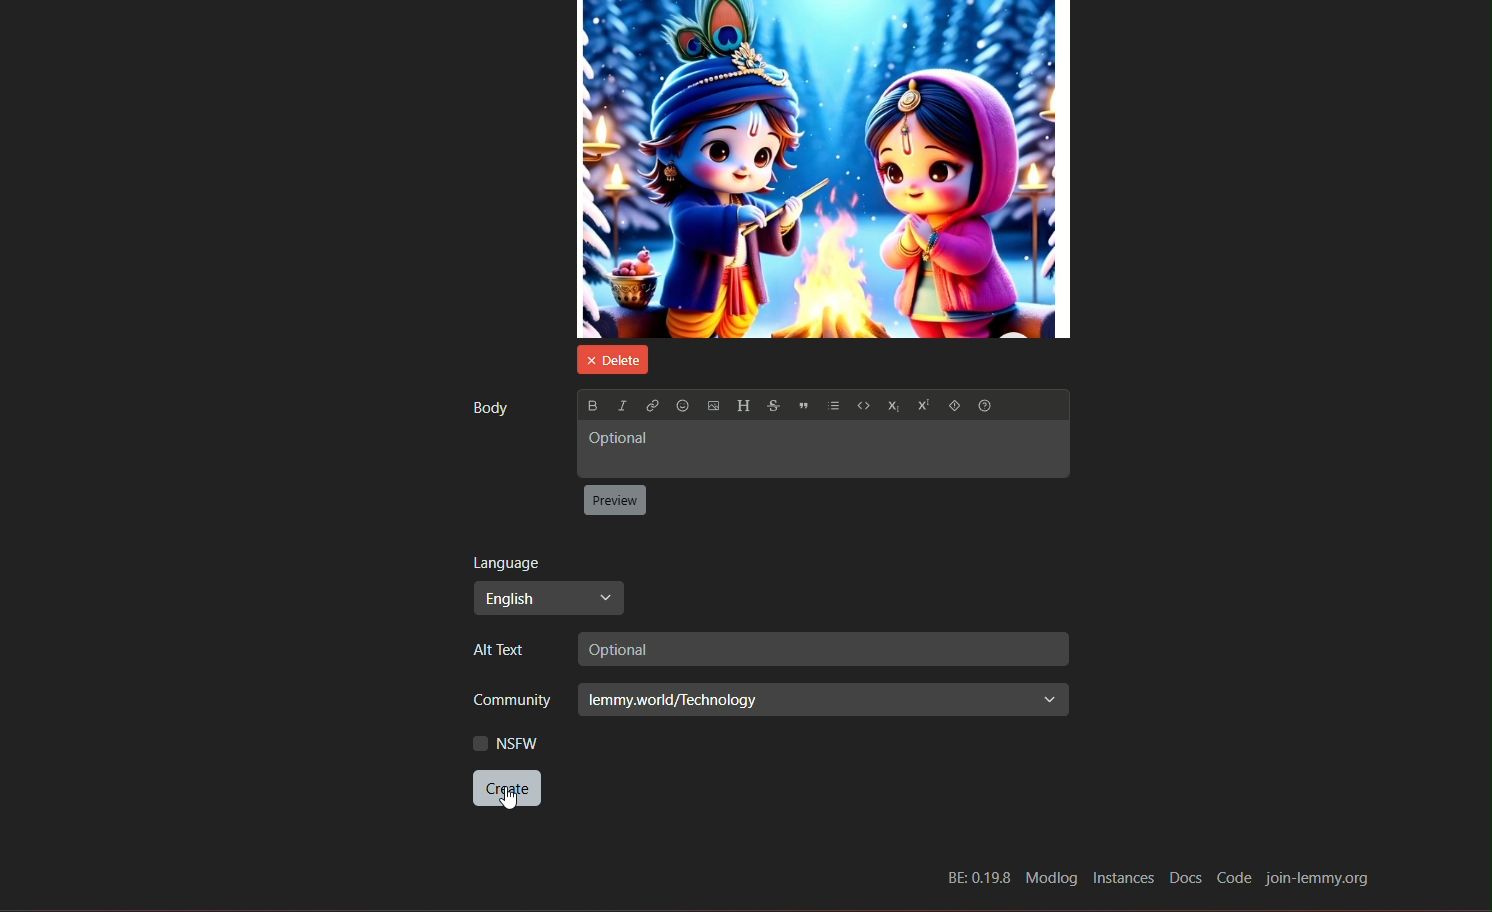 The width and height of the screenshot is (1492, 912). What do you see at coordinates (591, 405) in the screenshot?
I see `bold` at bounding box center [591, 405].